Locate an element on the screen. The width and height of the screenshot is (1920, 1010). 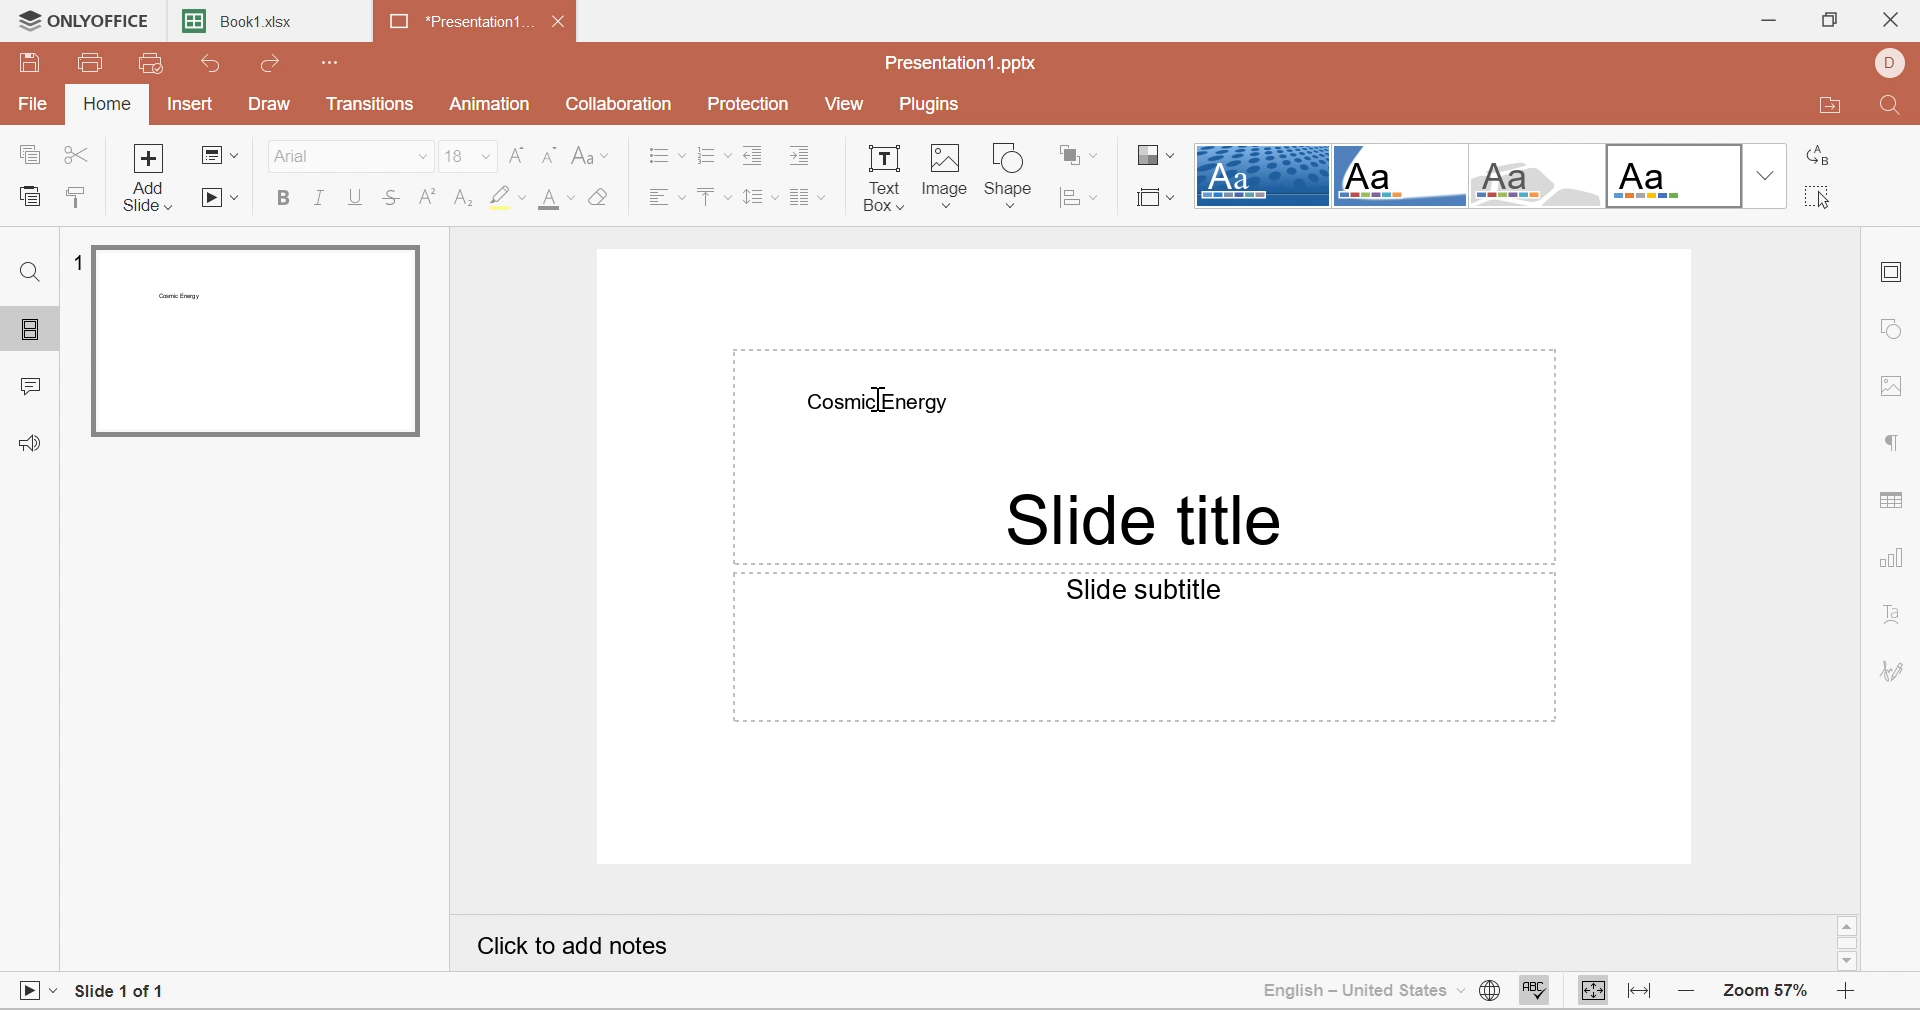
Copy Style is located at coordinates (74, 198).